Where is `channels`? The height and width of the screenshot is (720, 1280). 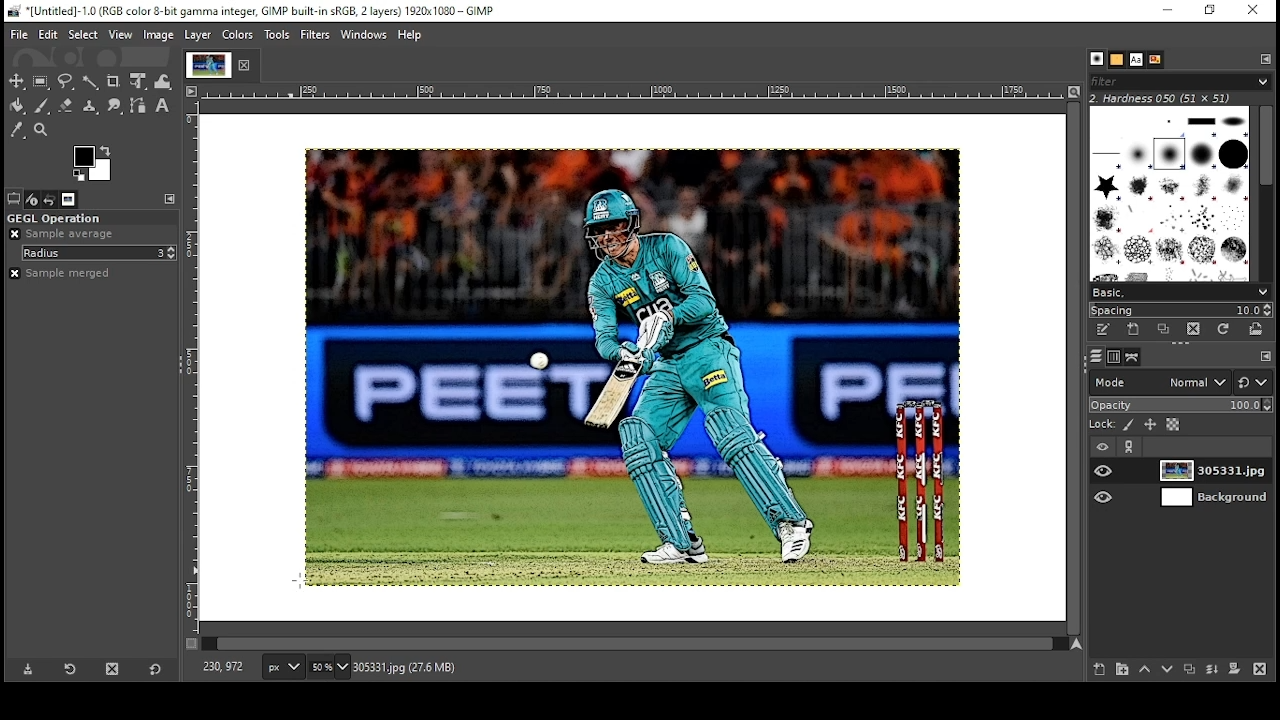 channels is located at coordinates (1115, 358).